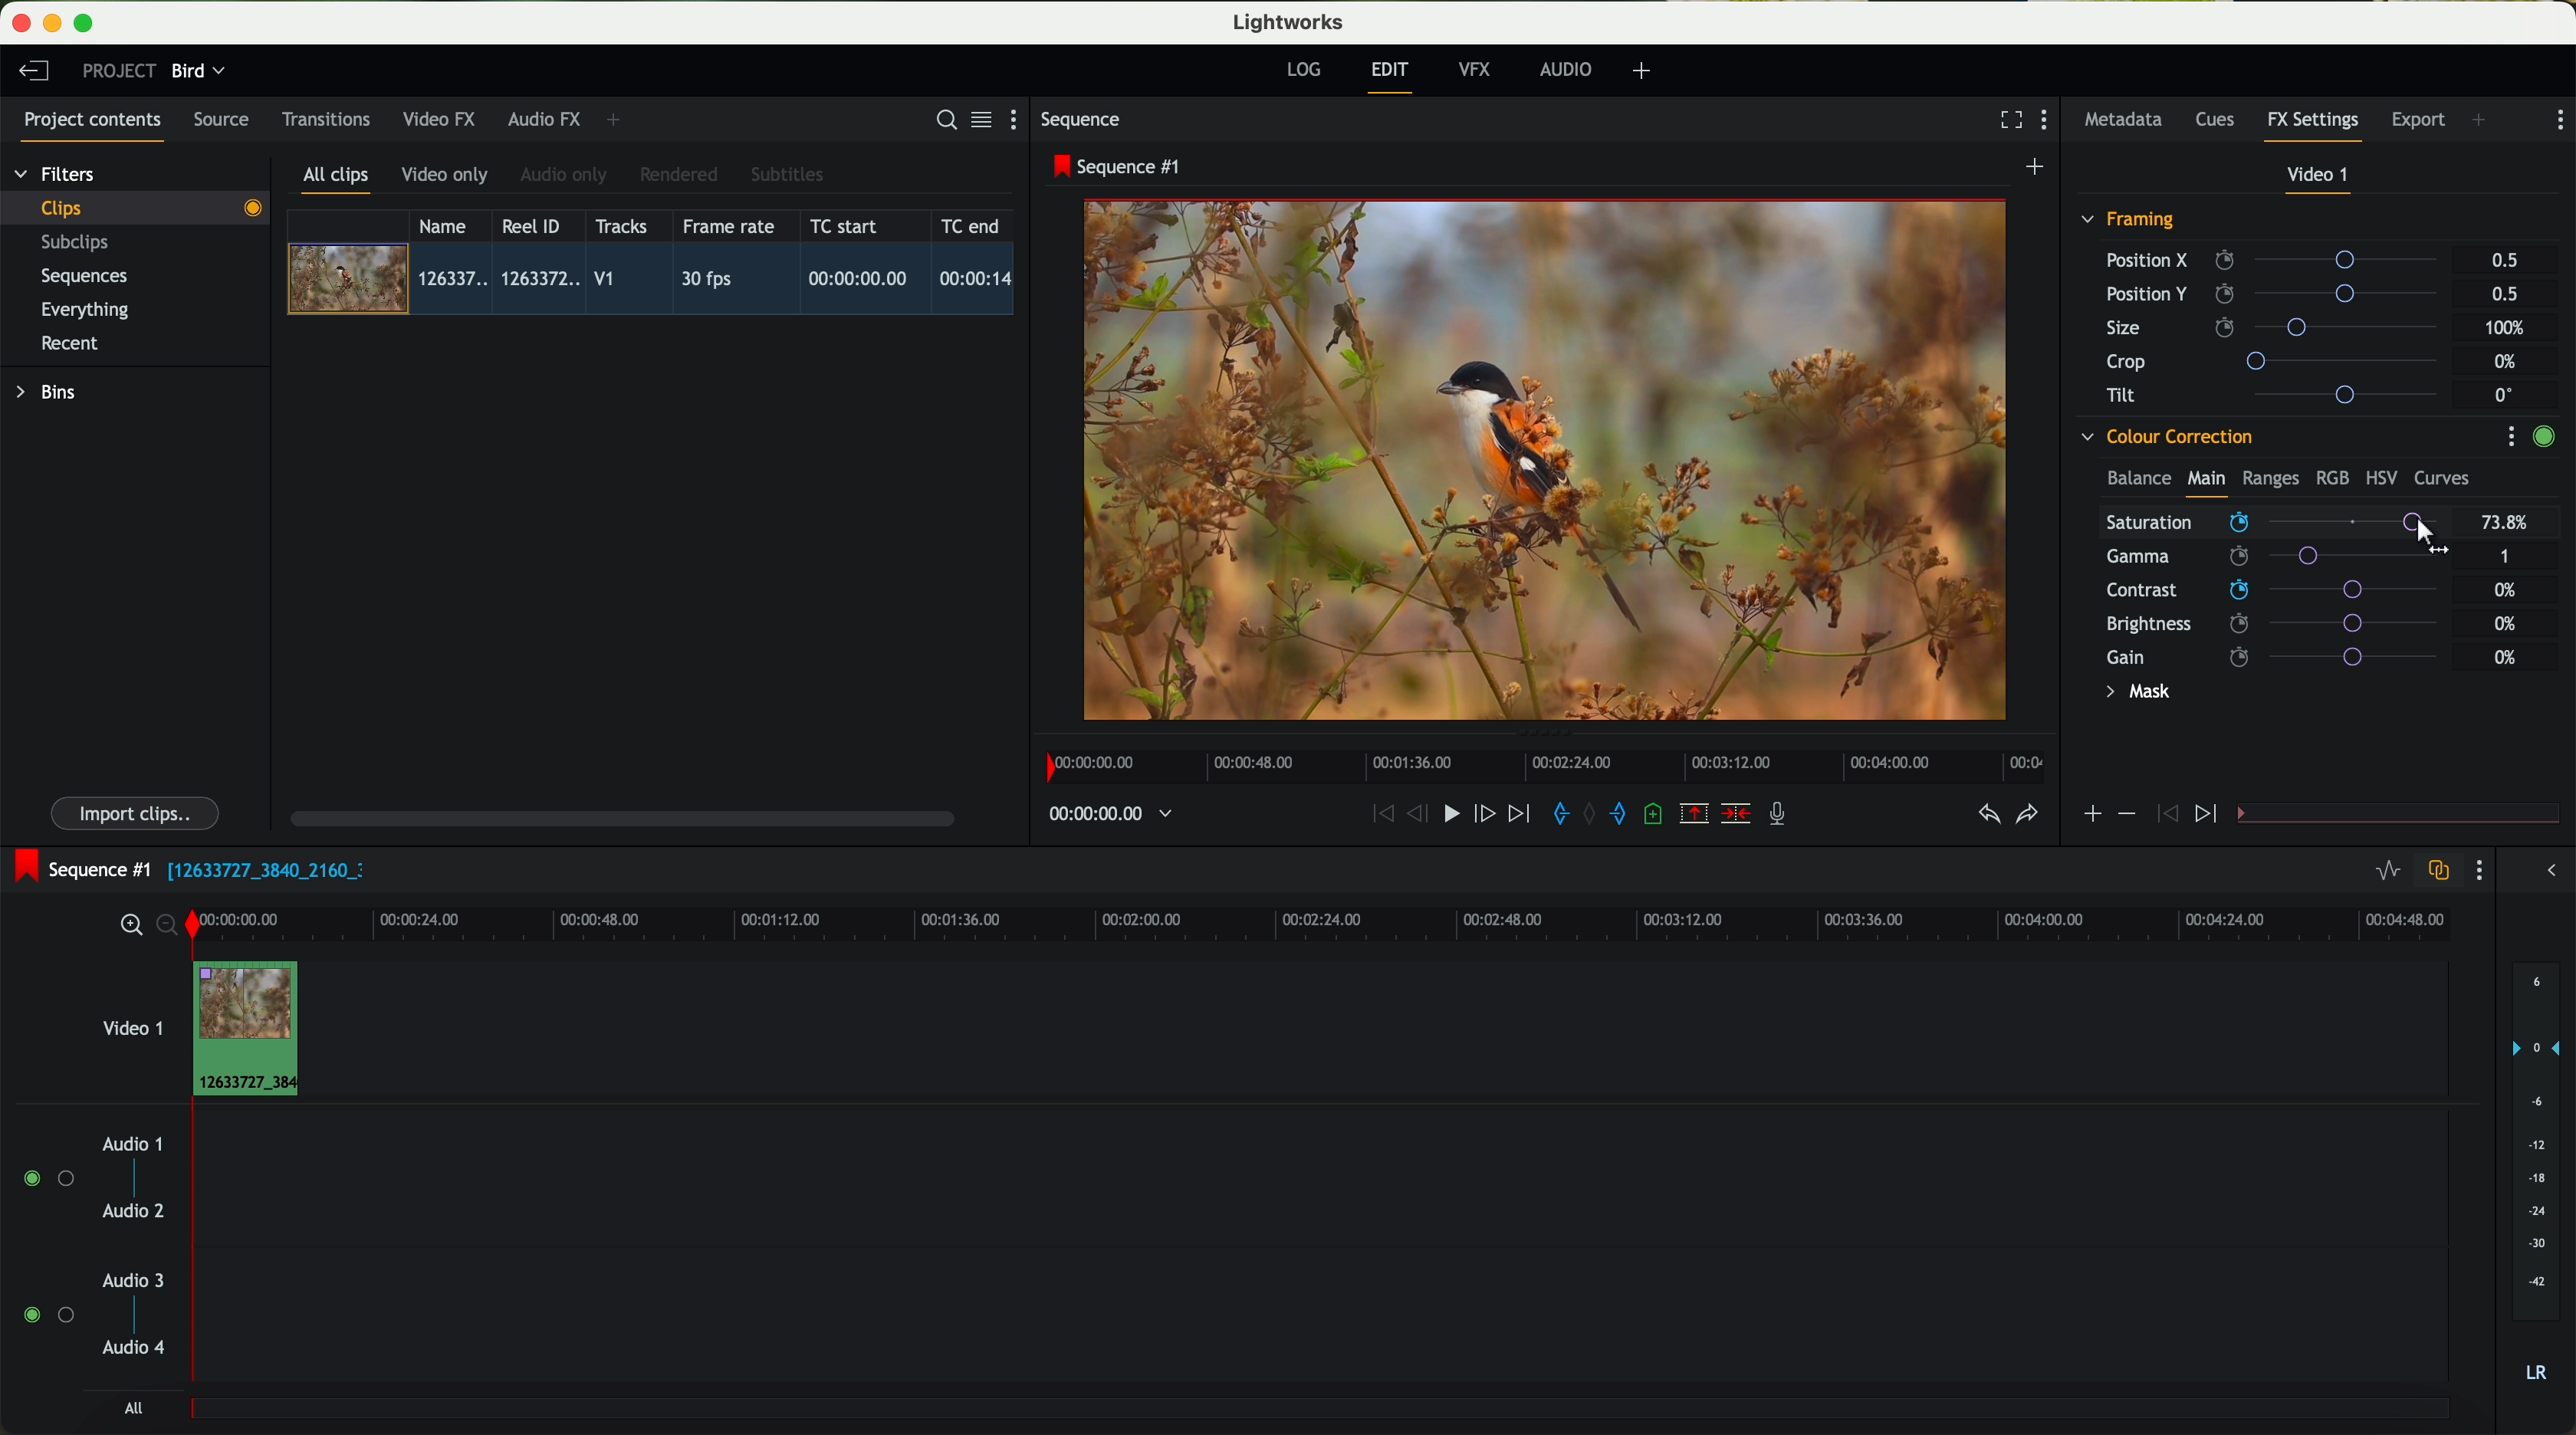 The width and height of the screenshot is (2576, 1435). I want to click on curves, so click(2442, 479).